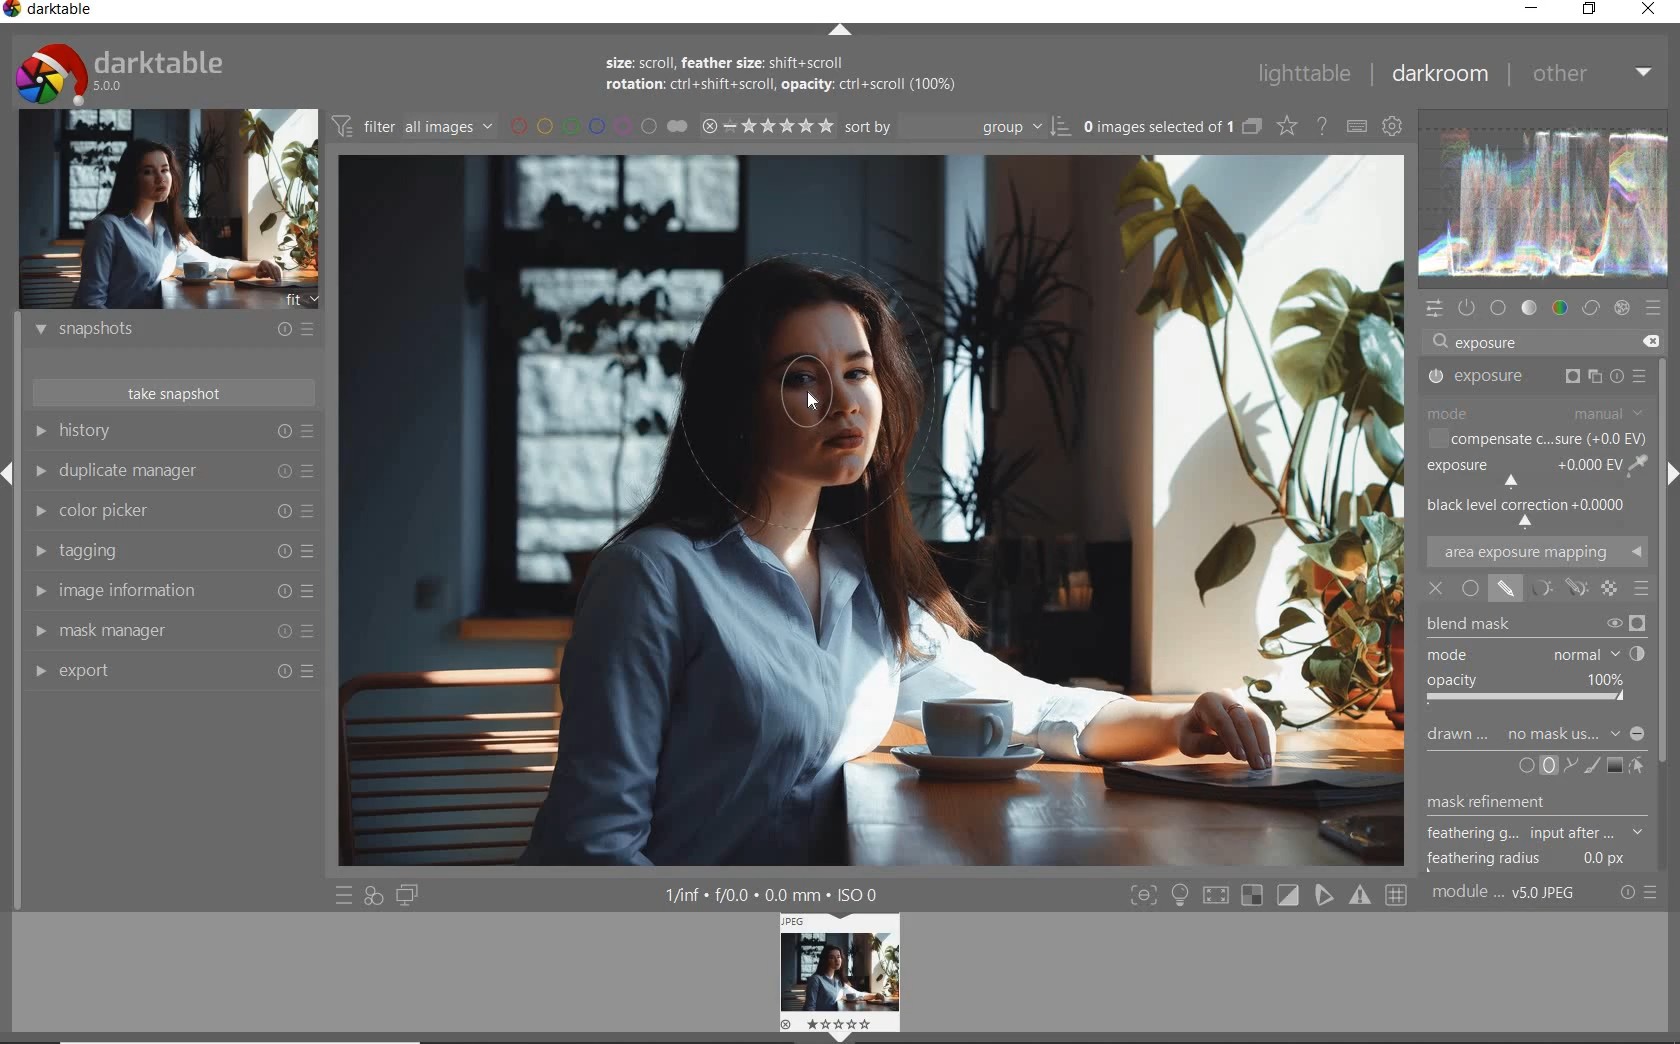 The width and height of the screenshot is (1680, 1044). I want to click on ADD ELLIPSE, so click(1546, 806).